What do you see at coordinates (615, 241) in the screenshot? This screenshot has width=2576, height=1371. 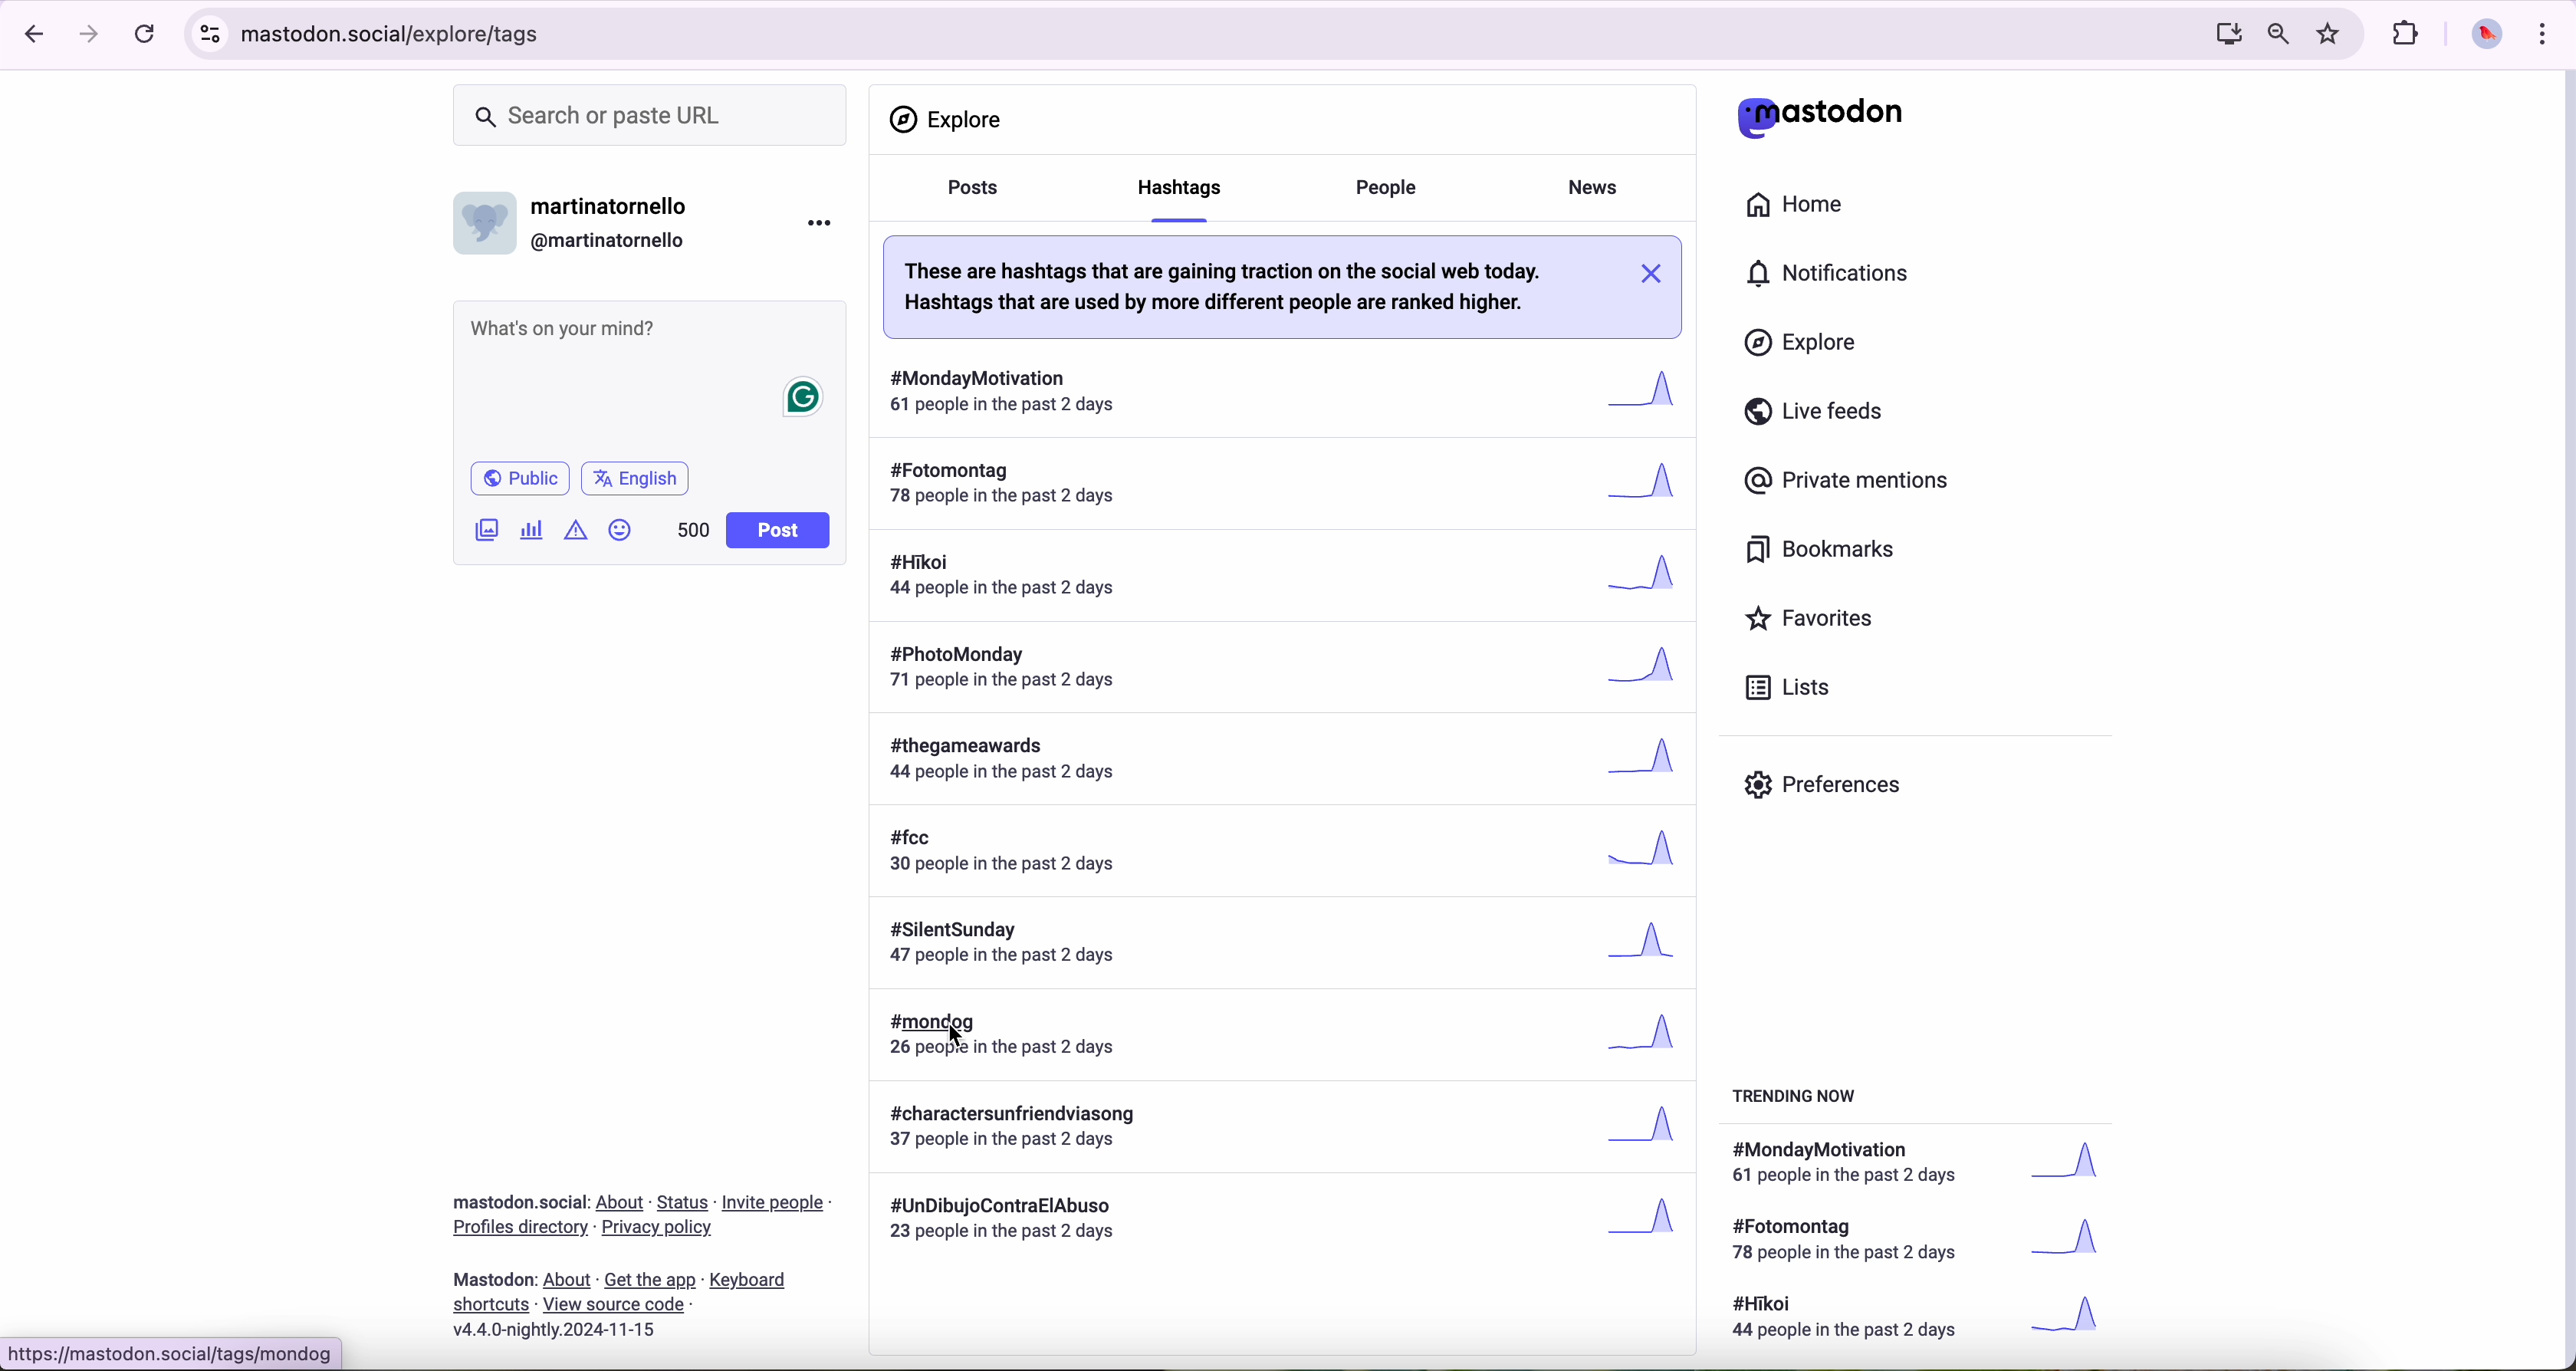 I see `user id` at bounding box center [615, 241].